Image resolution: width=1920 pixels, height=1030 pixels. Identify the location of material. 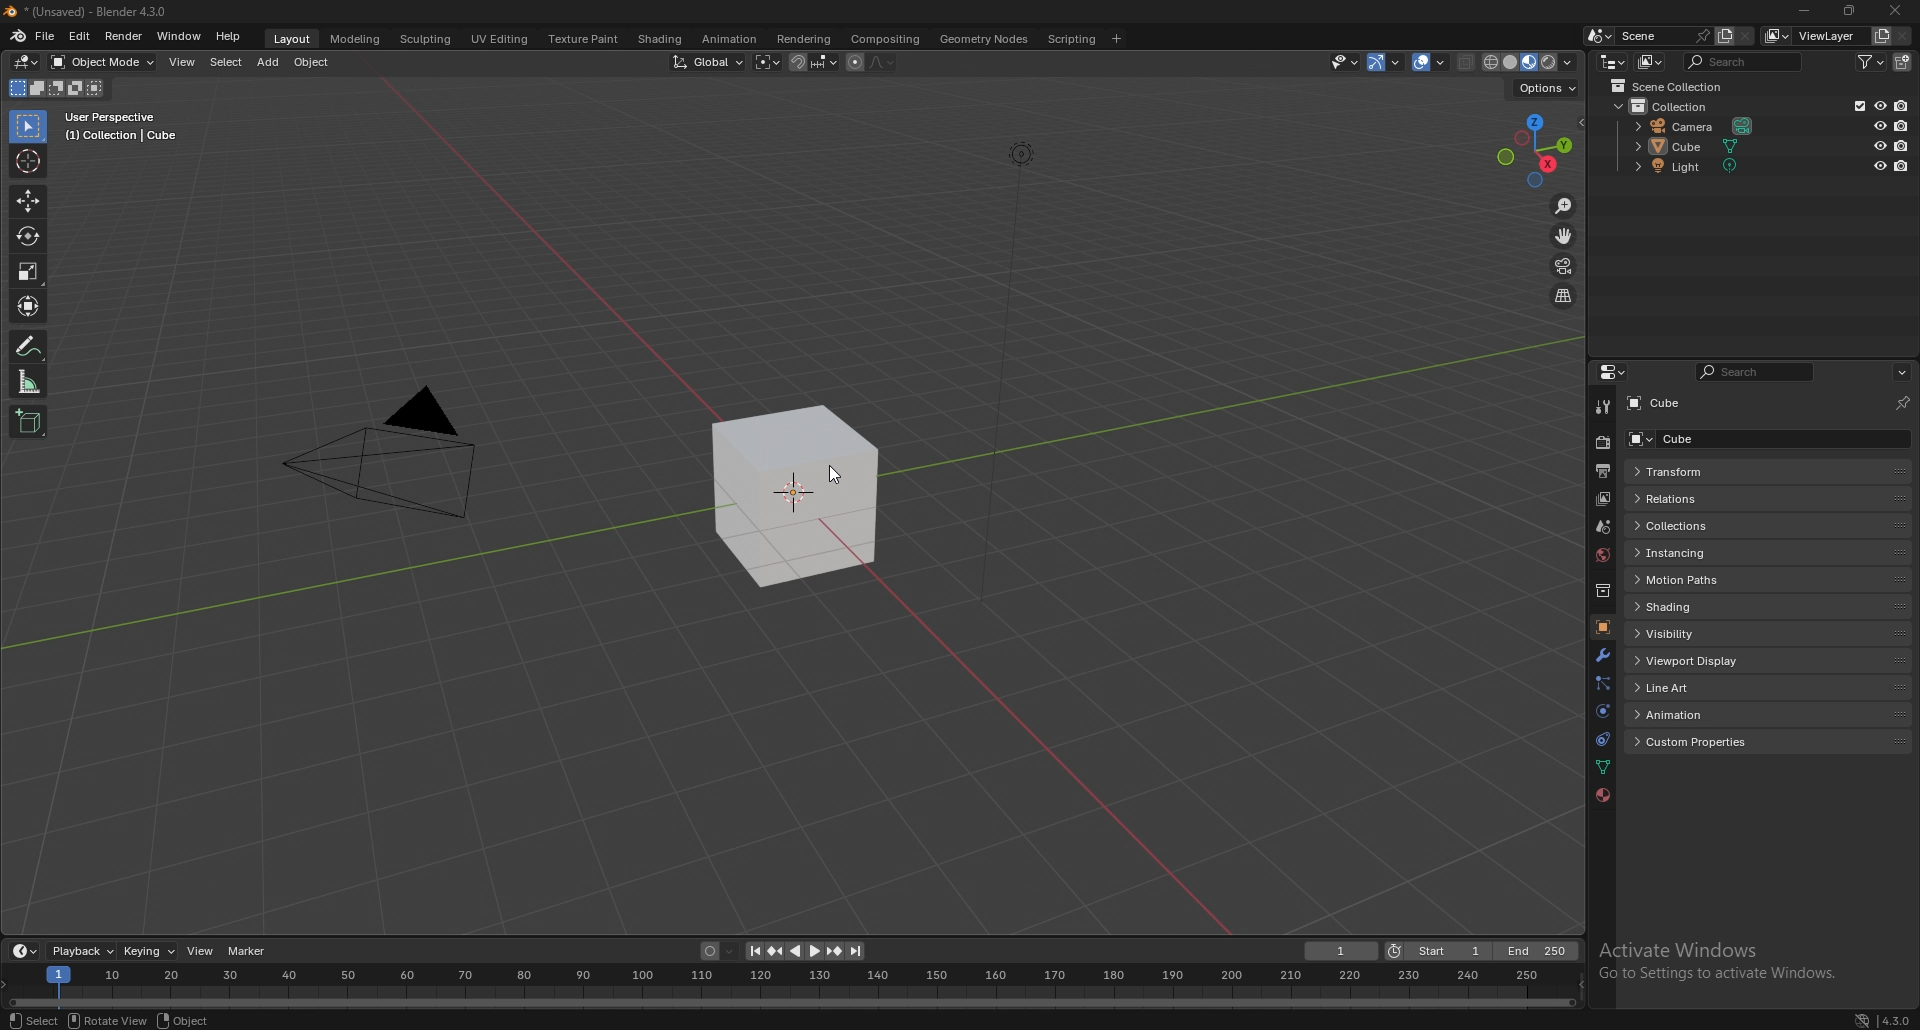
(1603, 793).